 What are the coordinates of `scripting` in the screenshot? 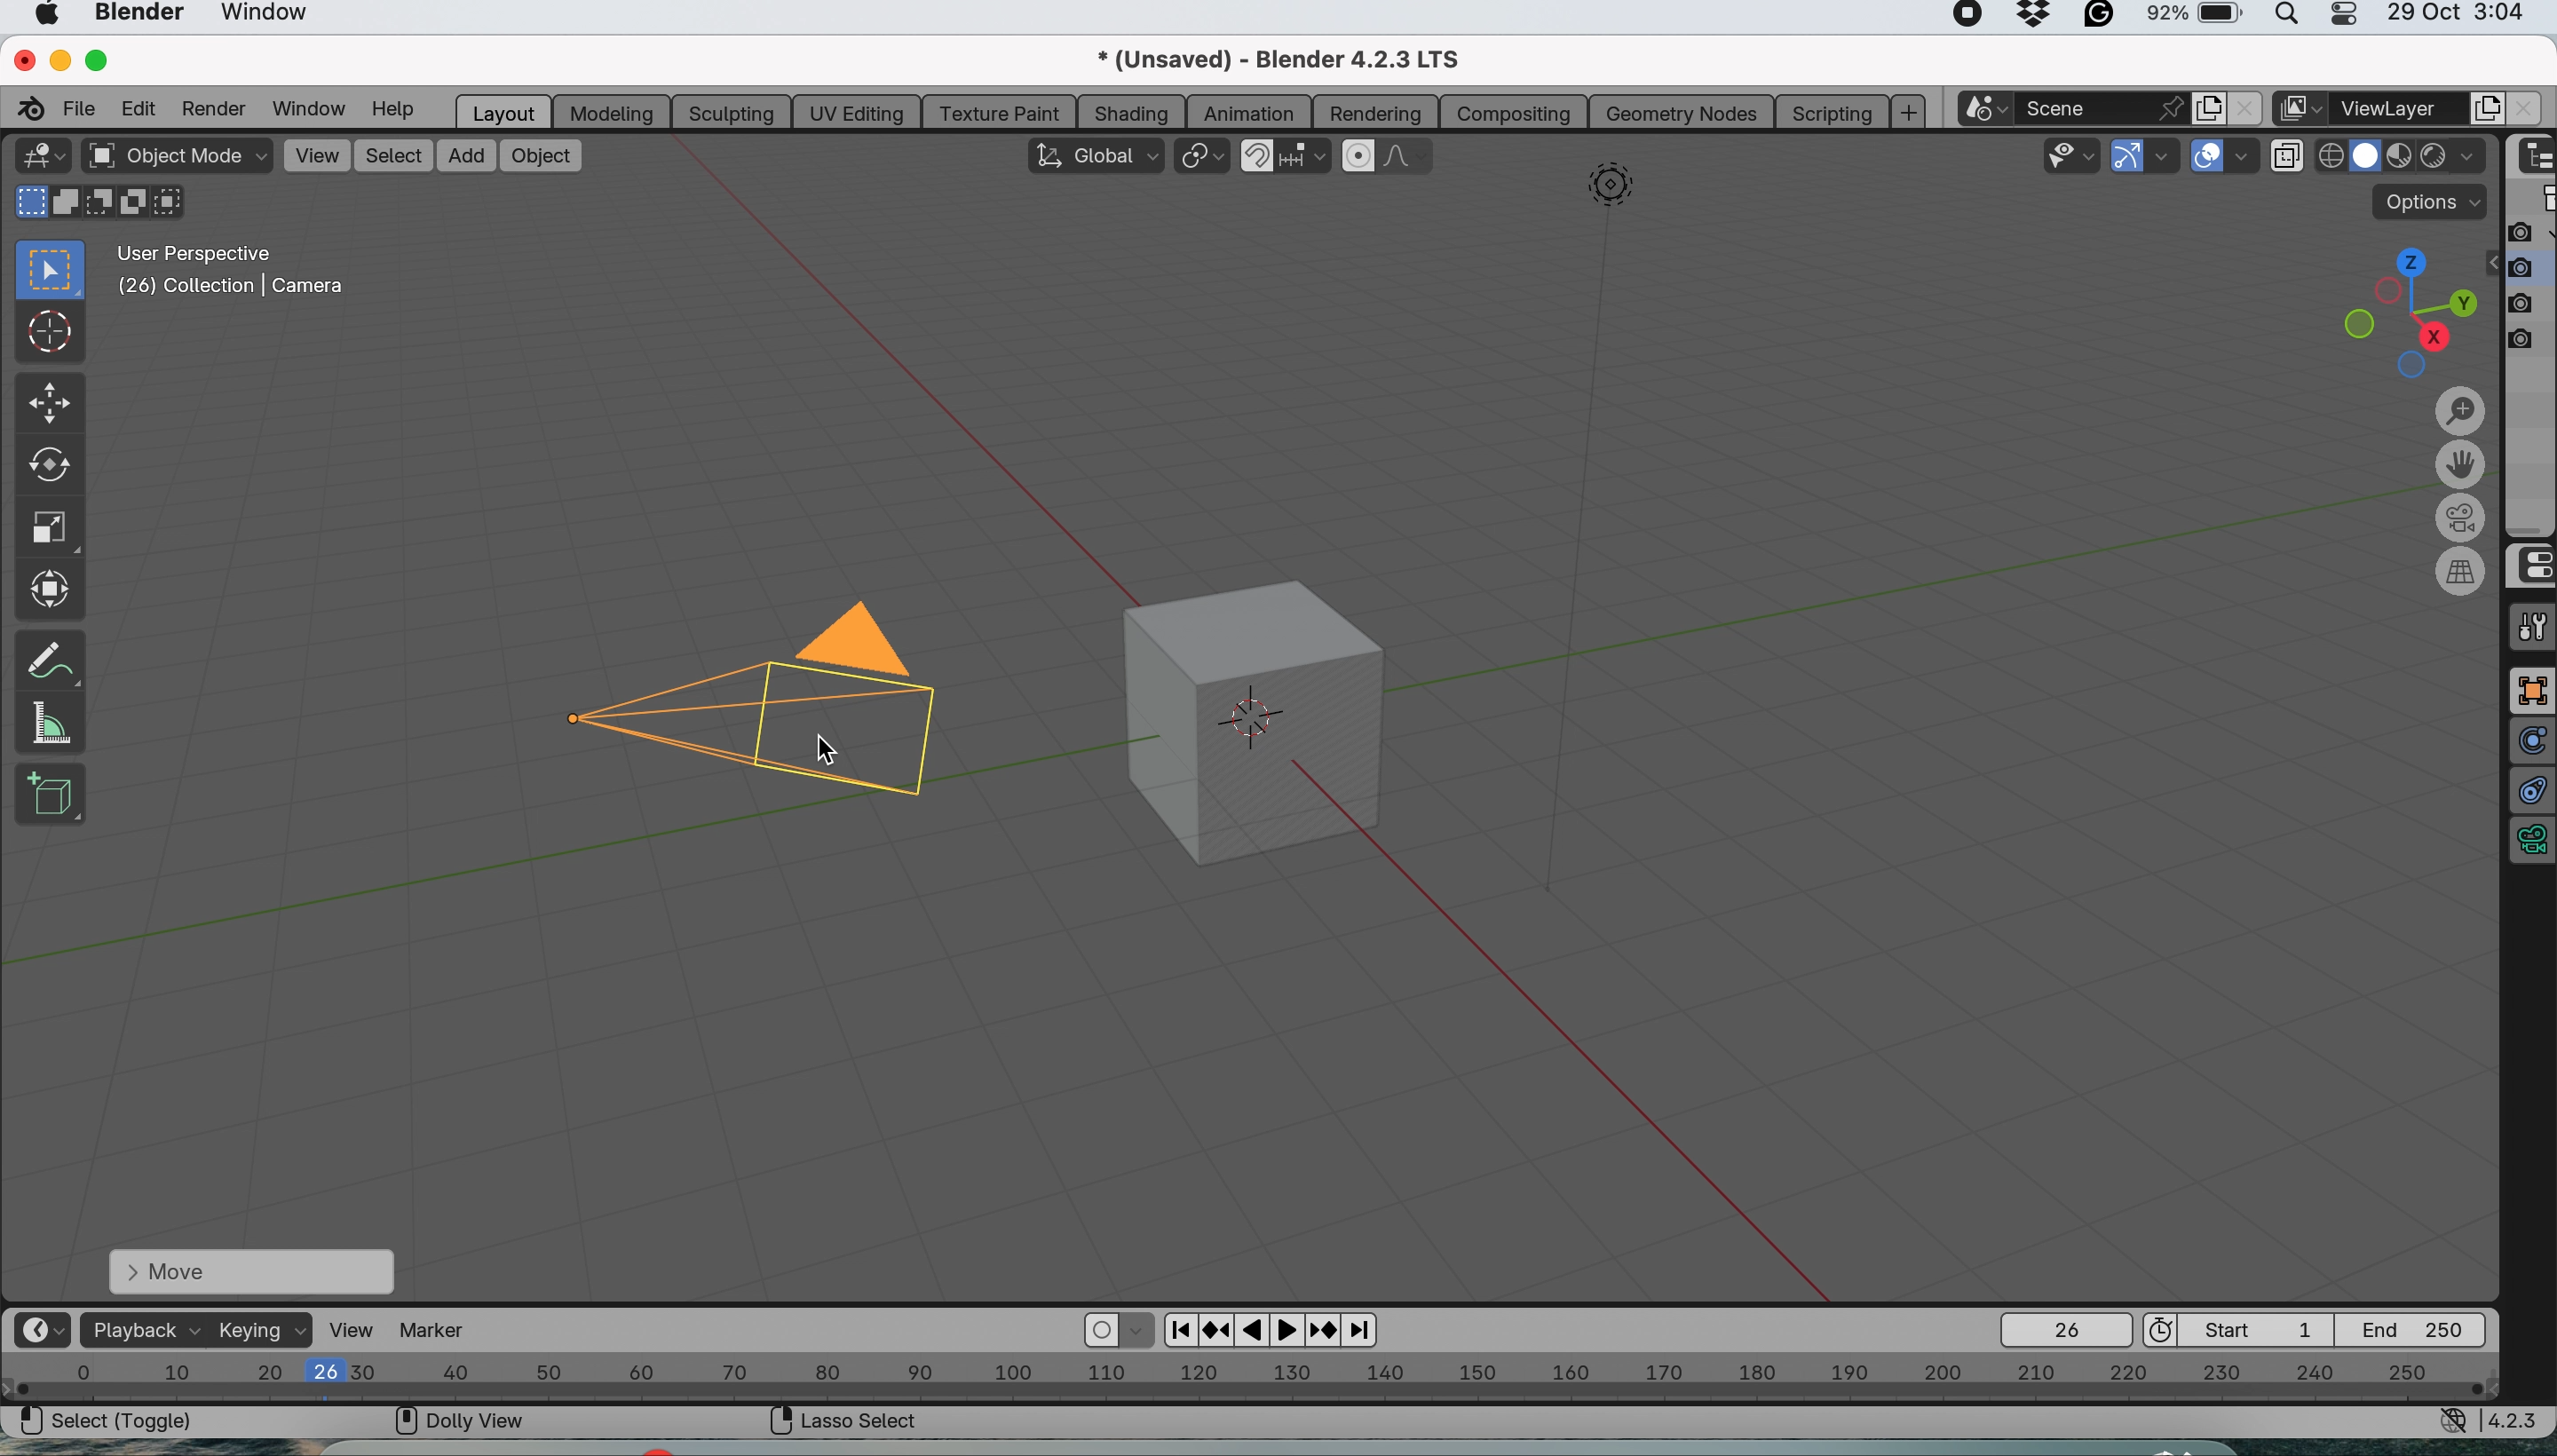 It's located at (1829, 111).